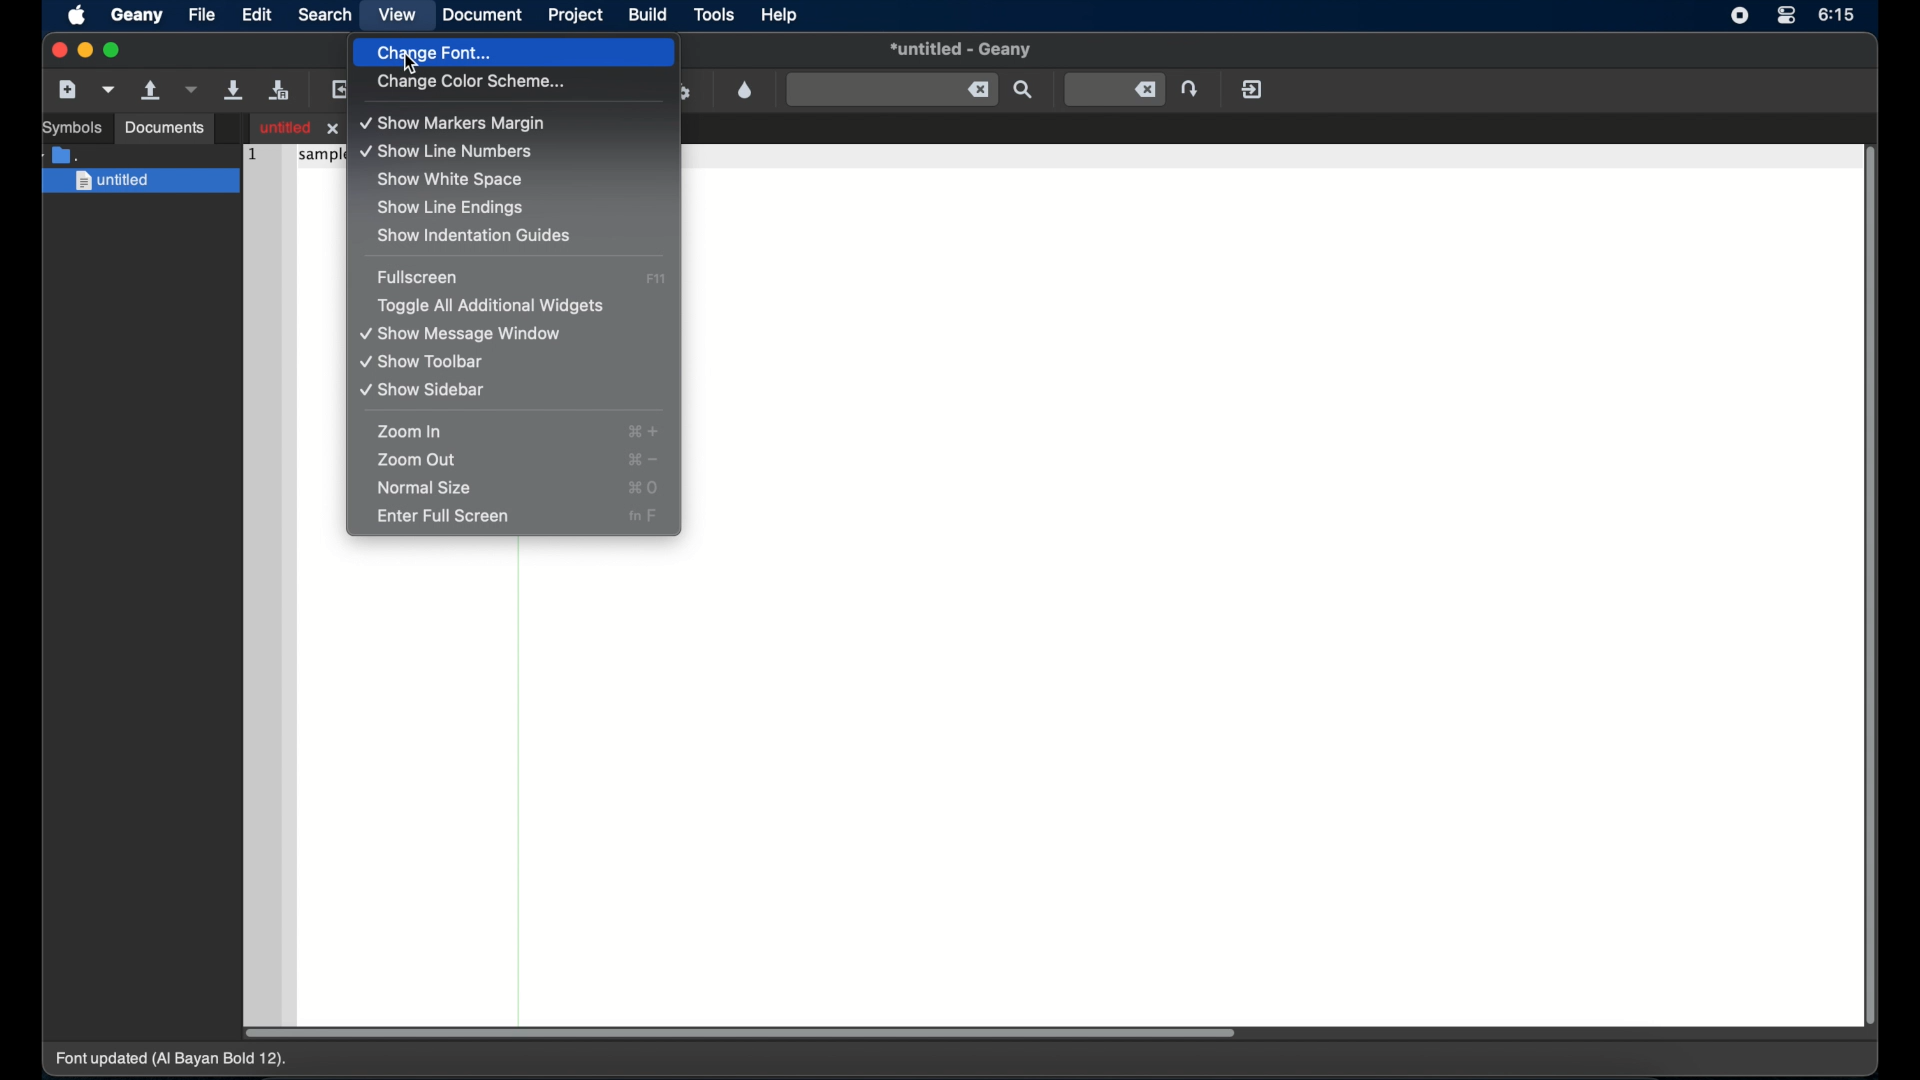  What do you see at coordinates (427, 489) in the screenshot?
I see `normal size` at bounding box center [427, 489].